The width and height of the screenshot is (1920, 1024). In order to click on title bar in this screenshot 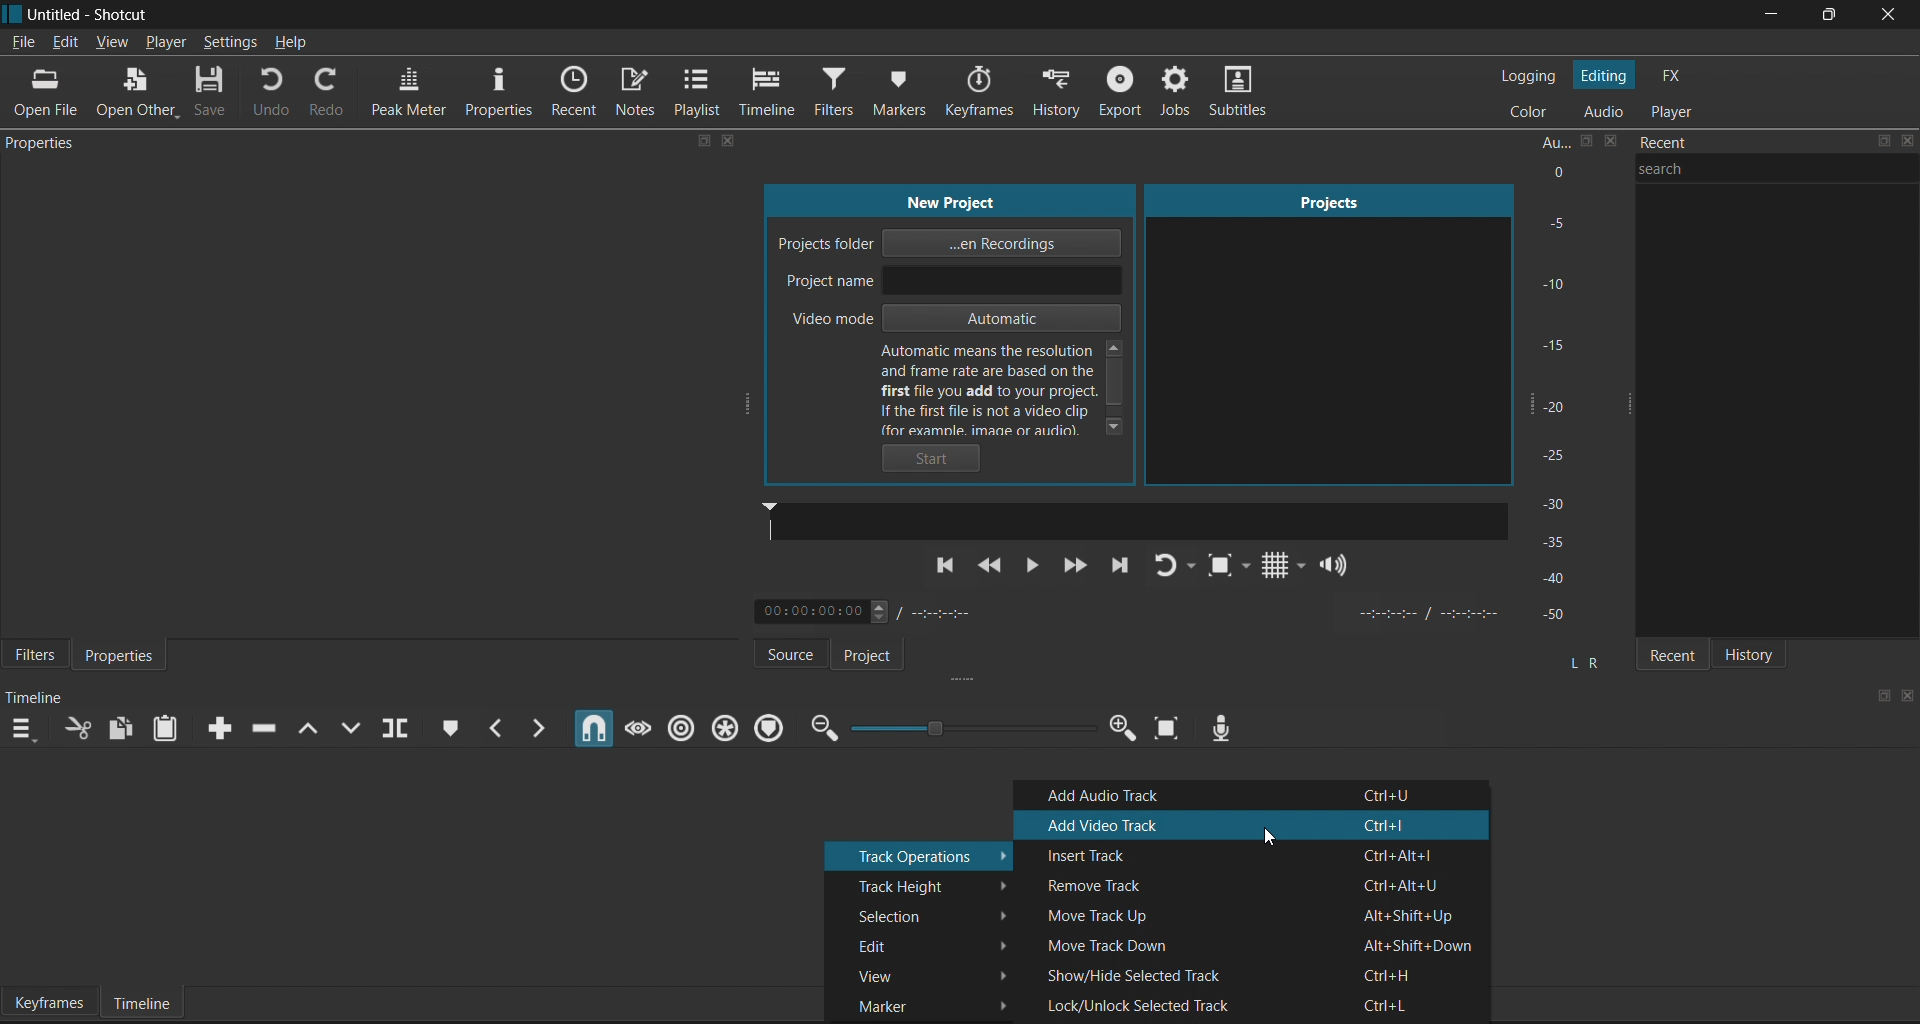, I will do `click(881, 15)`.